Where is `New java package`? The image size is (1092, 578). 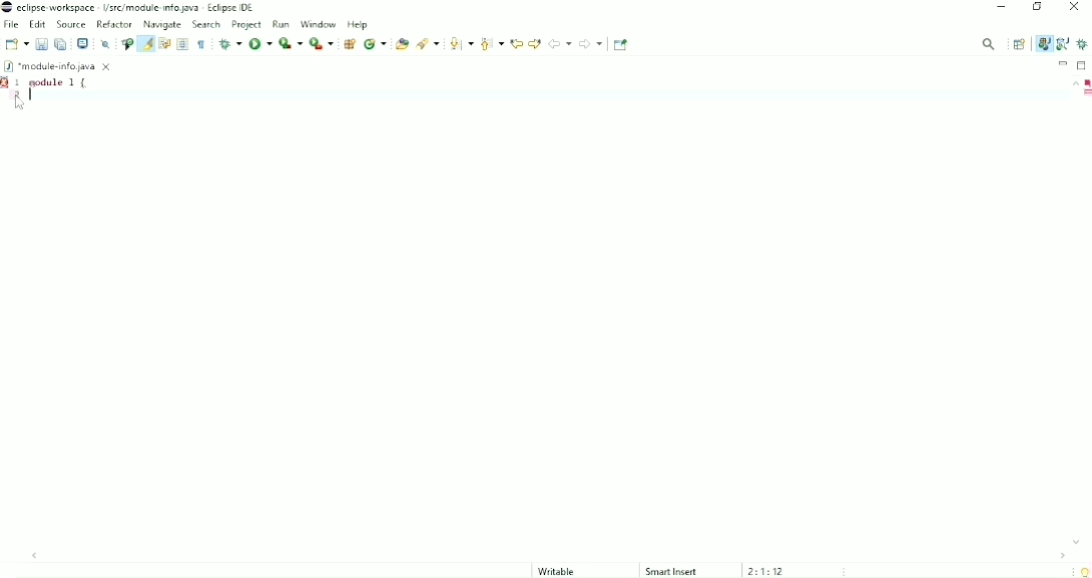
New java package is located at coordinates (349, 44).